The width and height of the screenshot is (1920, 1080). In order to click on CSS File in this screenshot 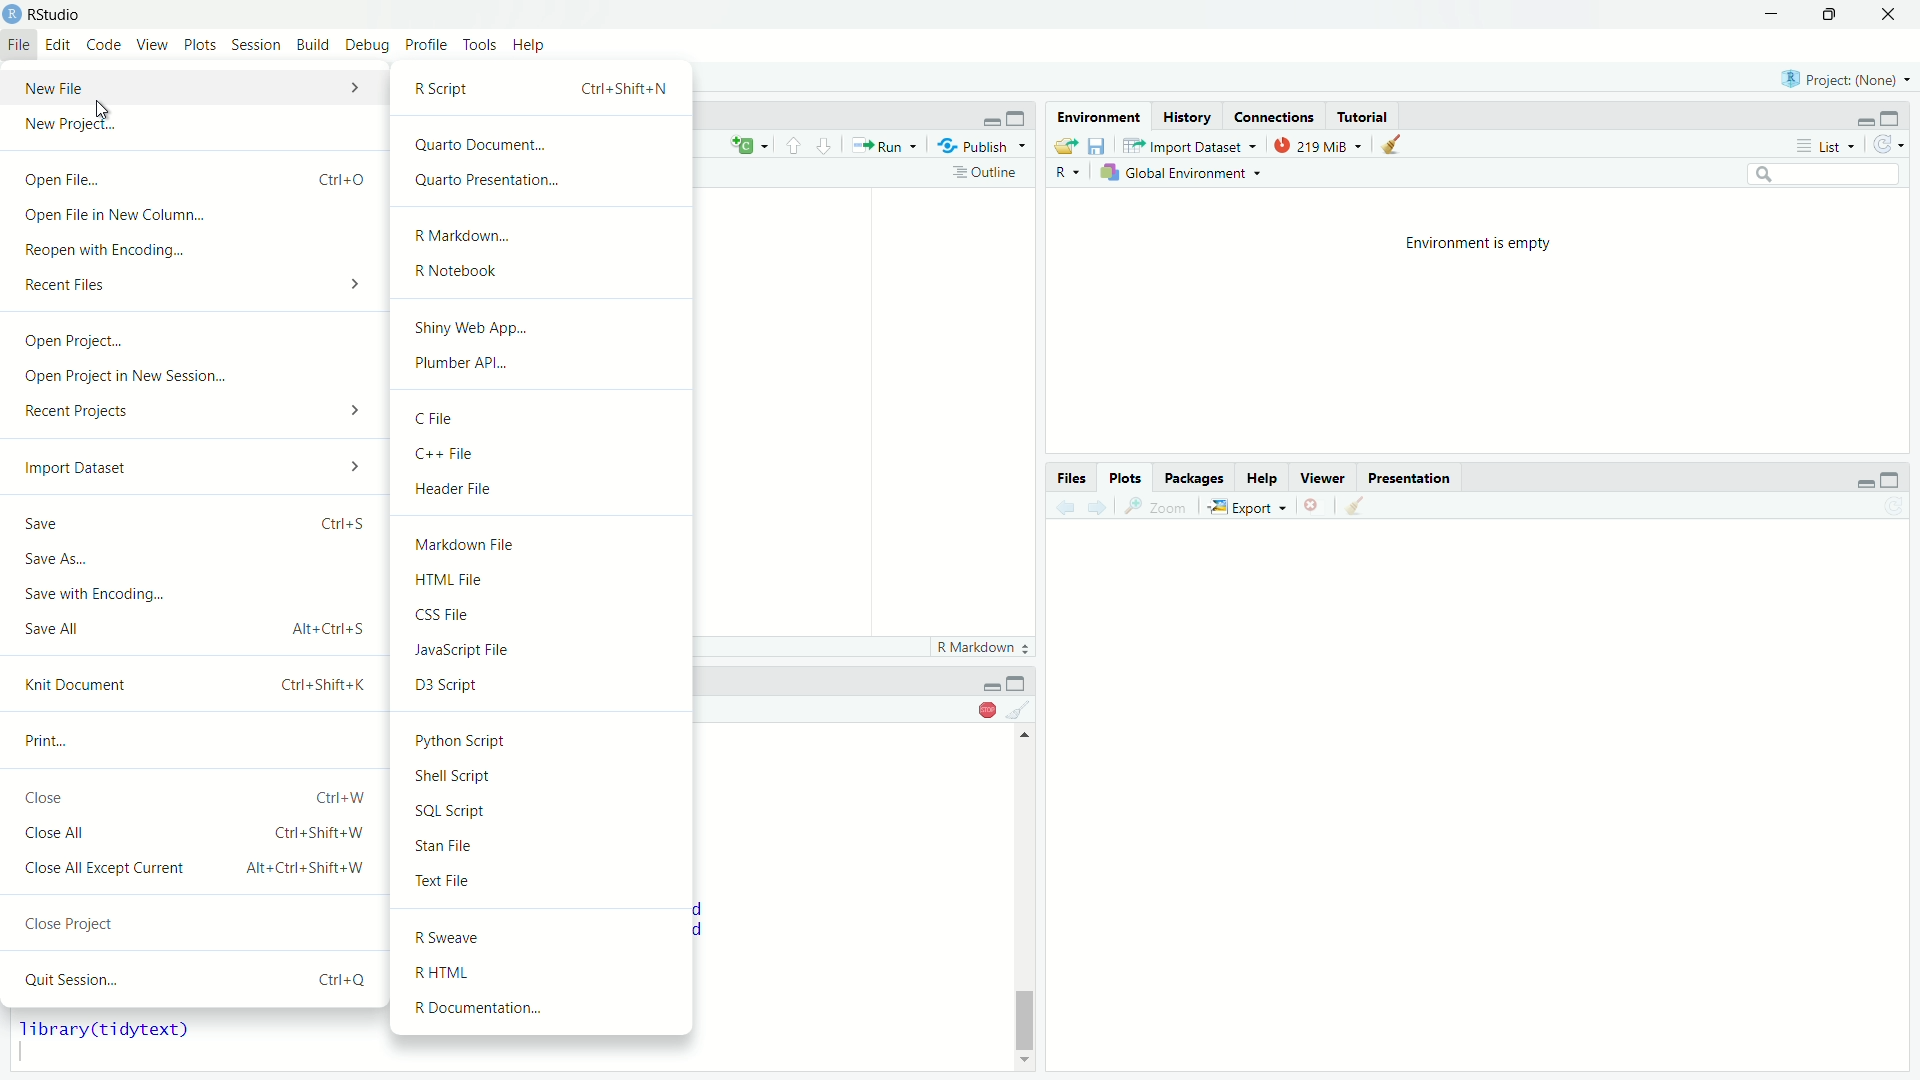, I will do `click(546, 611)`.